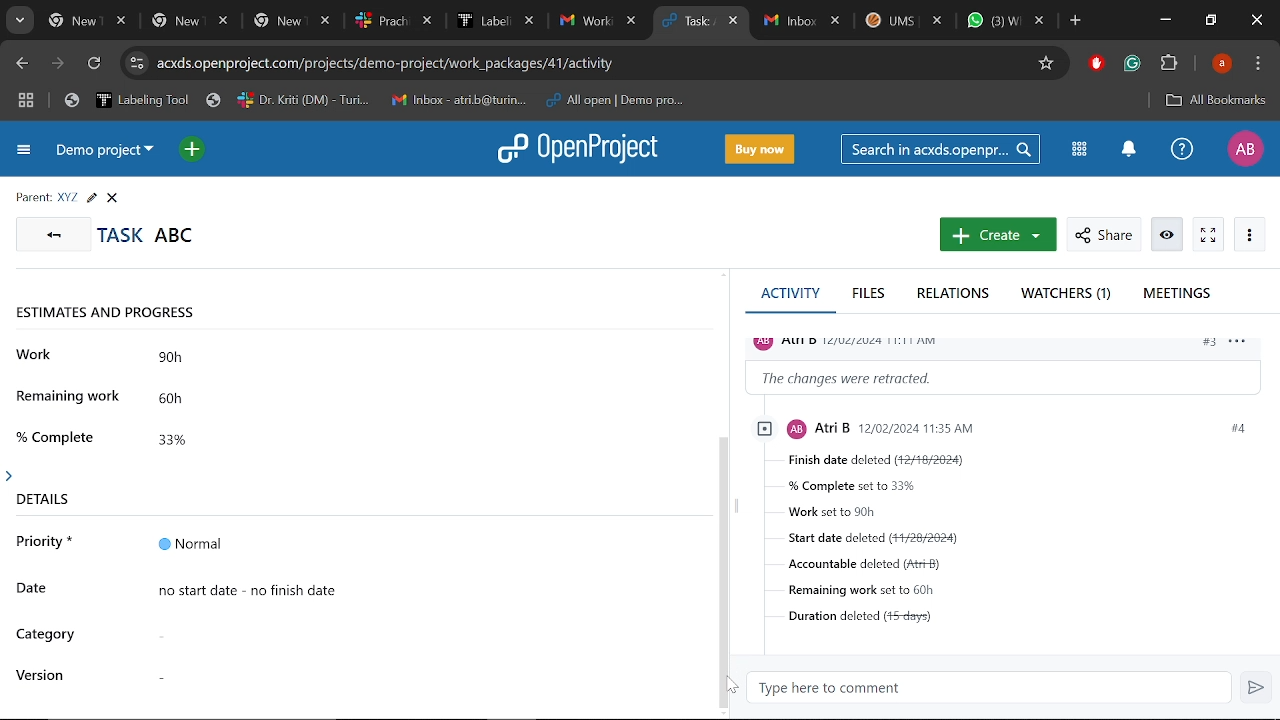 The height and width of the screenshot is (720, 1280). I want to click on Tab groups, so click(28, 100).